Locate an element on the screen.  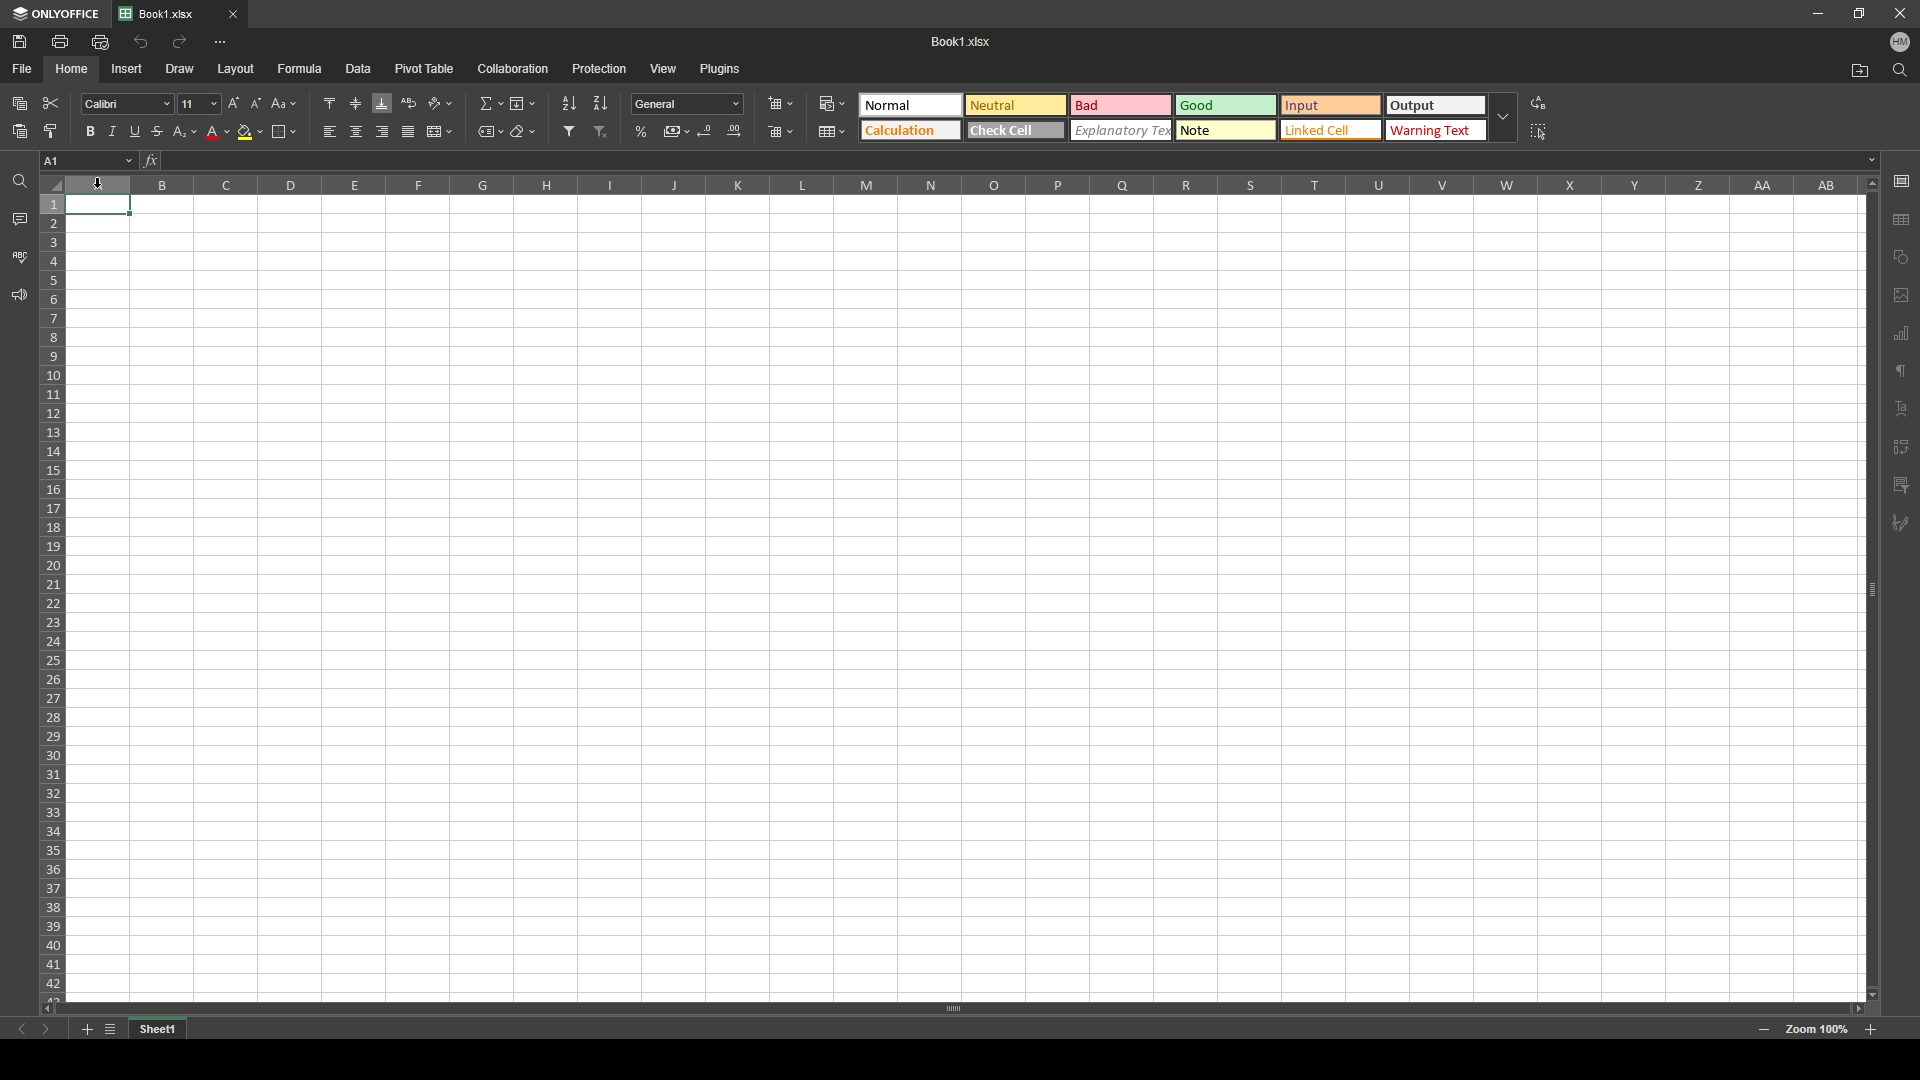
bold is located at coordinates (90, 131).